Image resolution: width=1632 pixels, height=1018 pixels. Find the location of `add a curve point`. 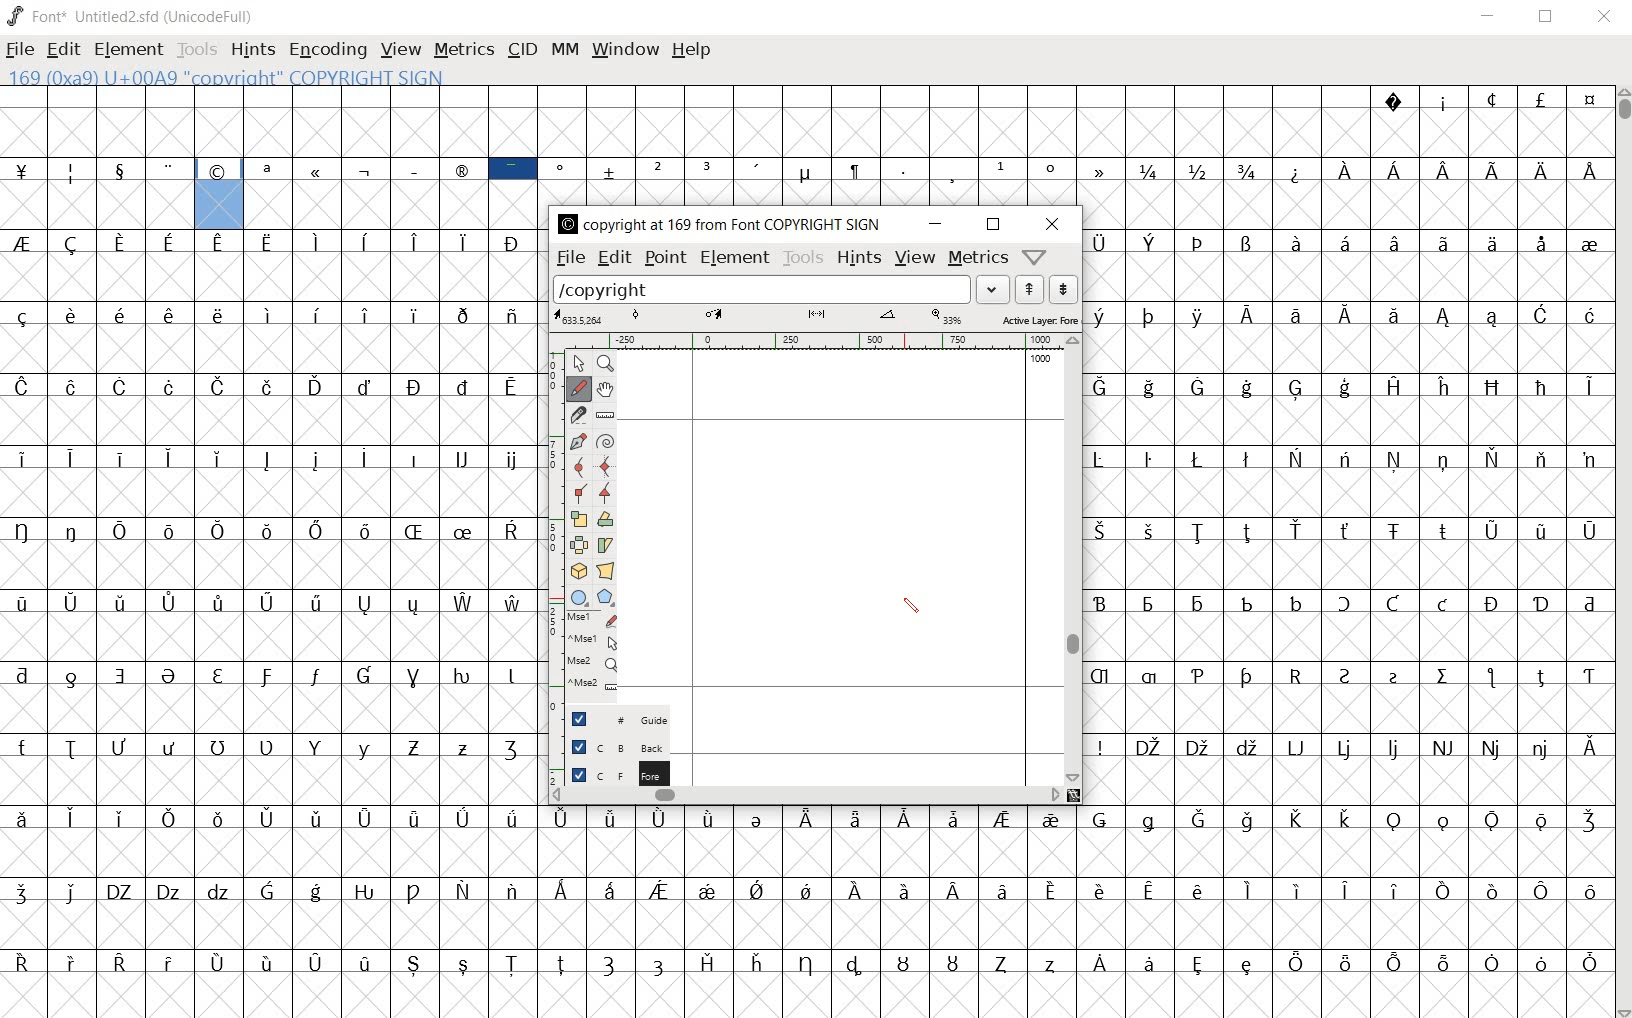

add a curve point is located at coordinates (580, 466).